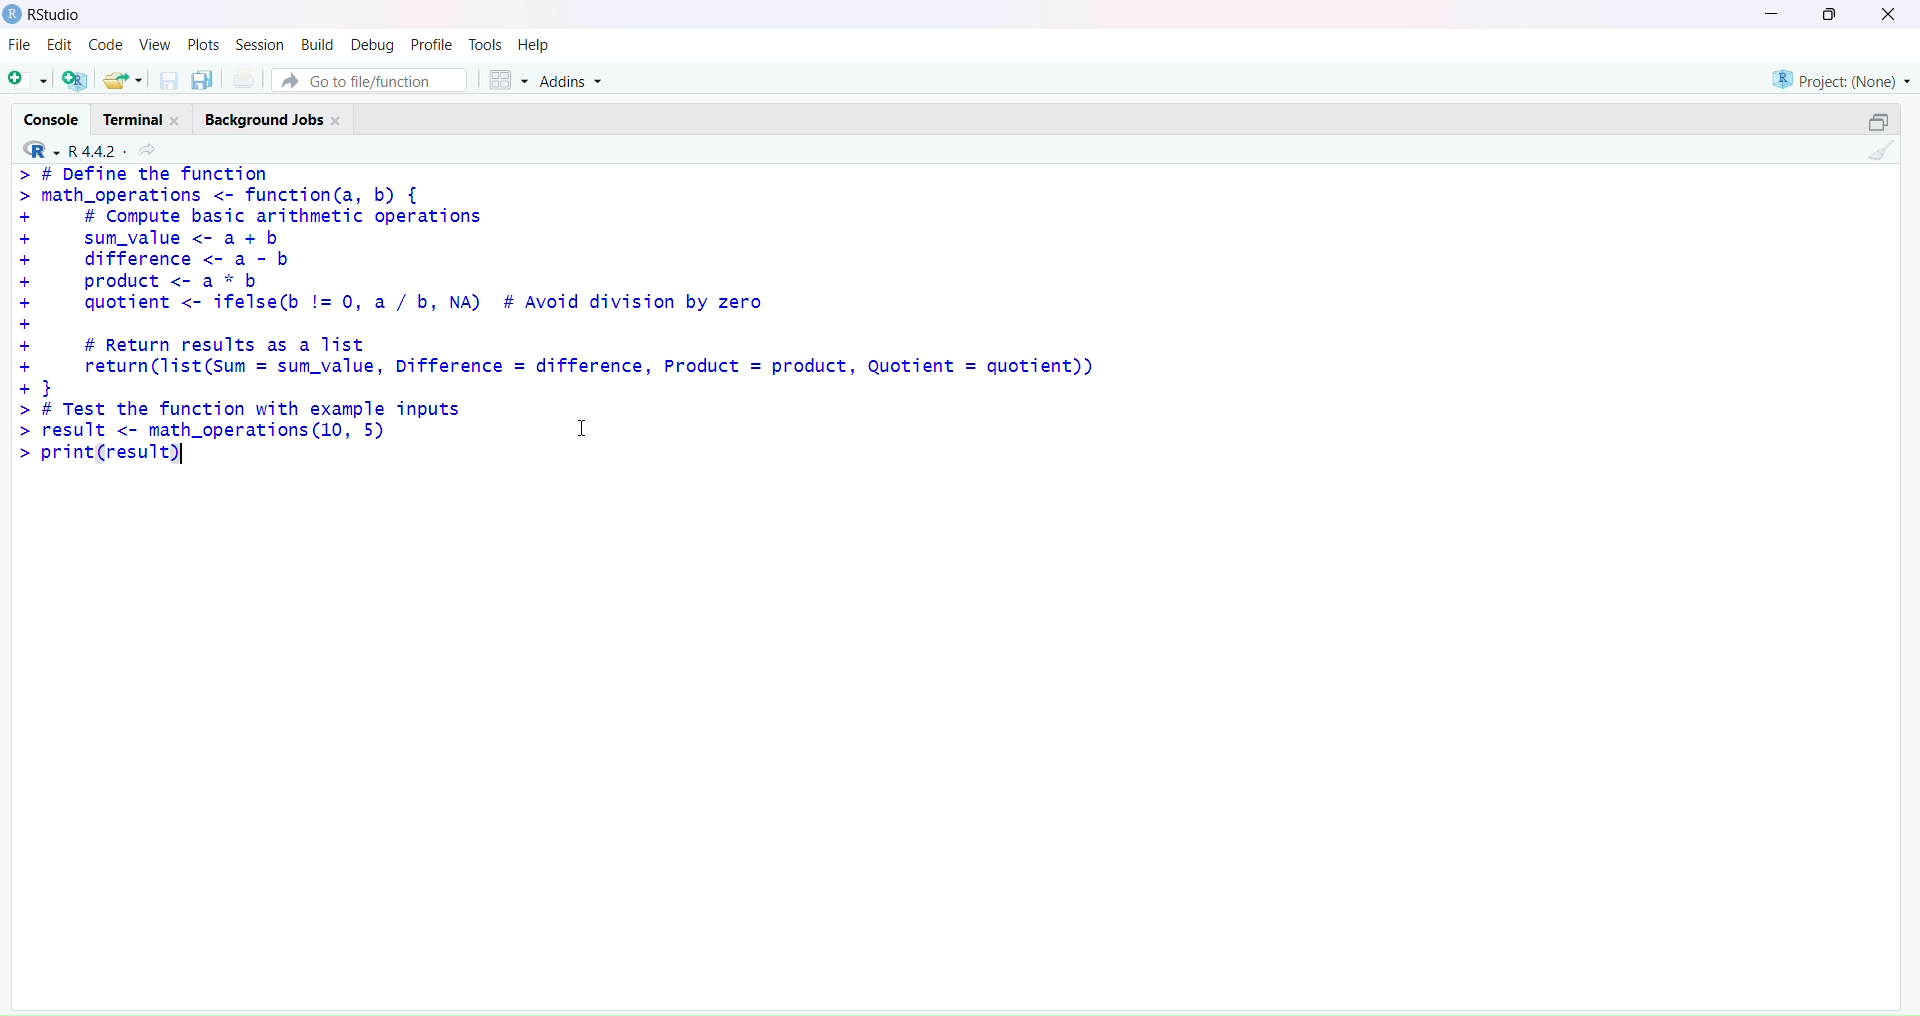 This screenshot has height=1016, width=1920. I want to click on Console, so click(51, 119).